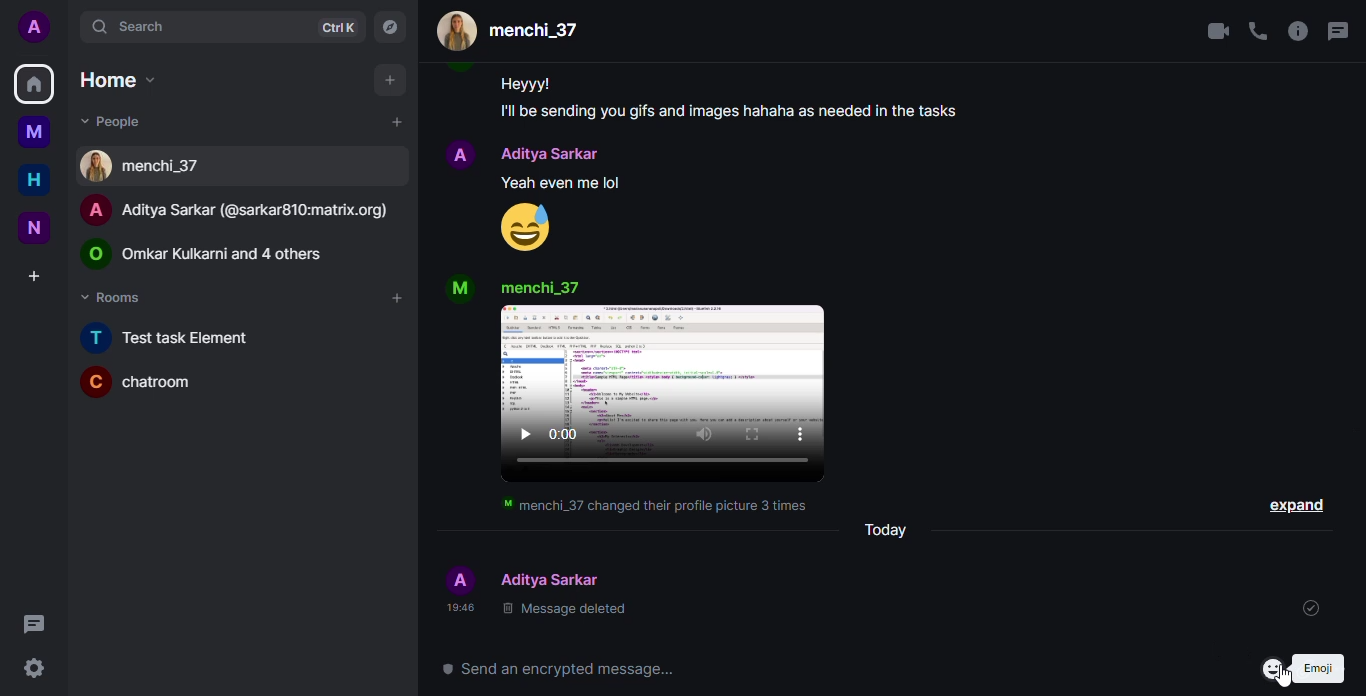  I want to click on video, so click(666, 396).